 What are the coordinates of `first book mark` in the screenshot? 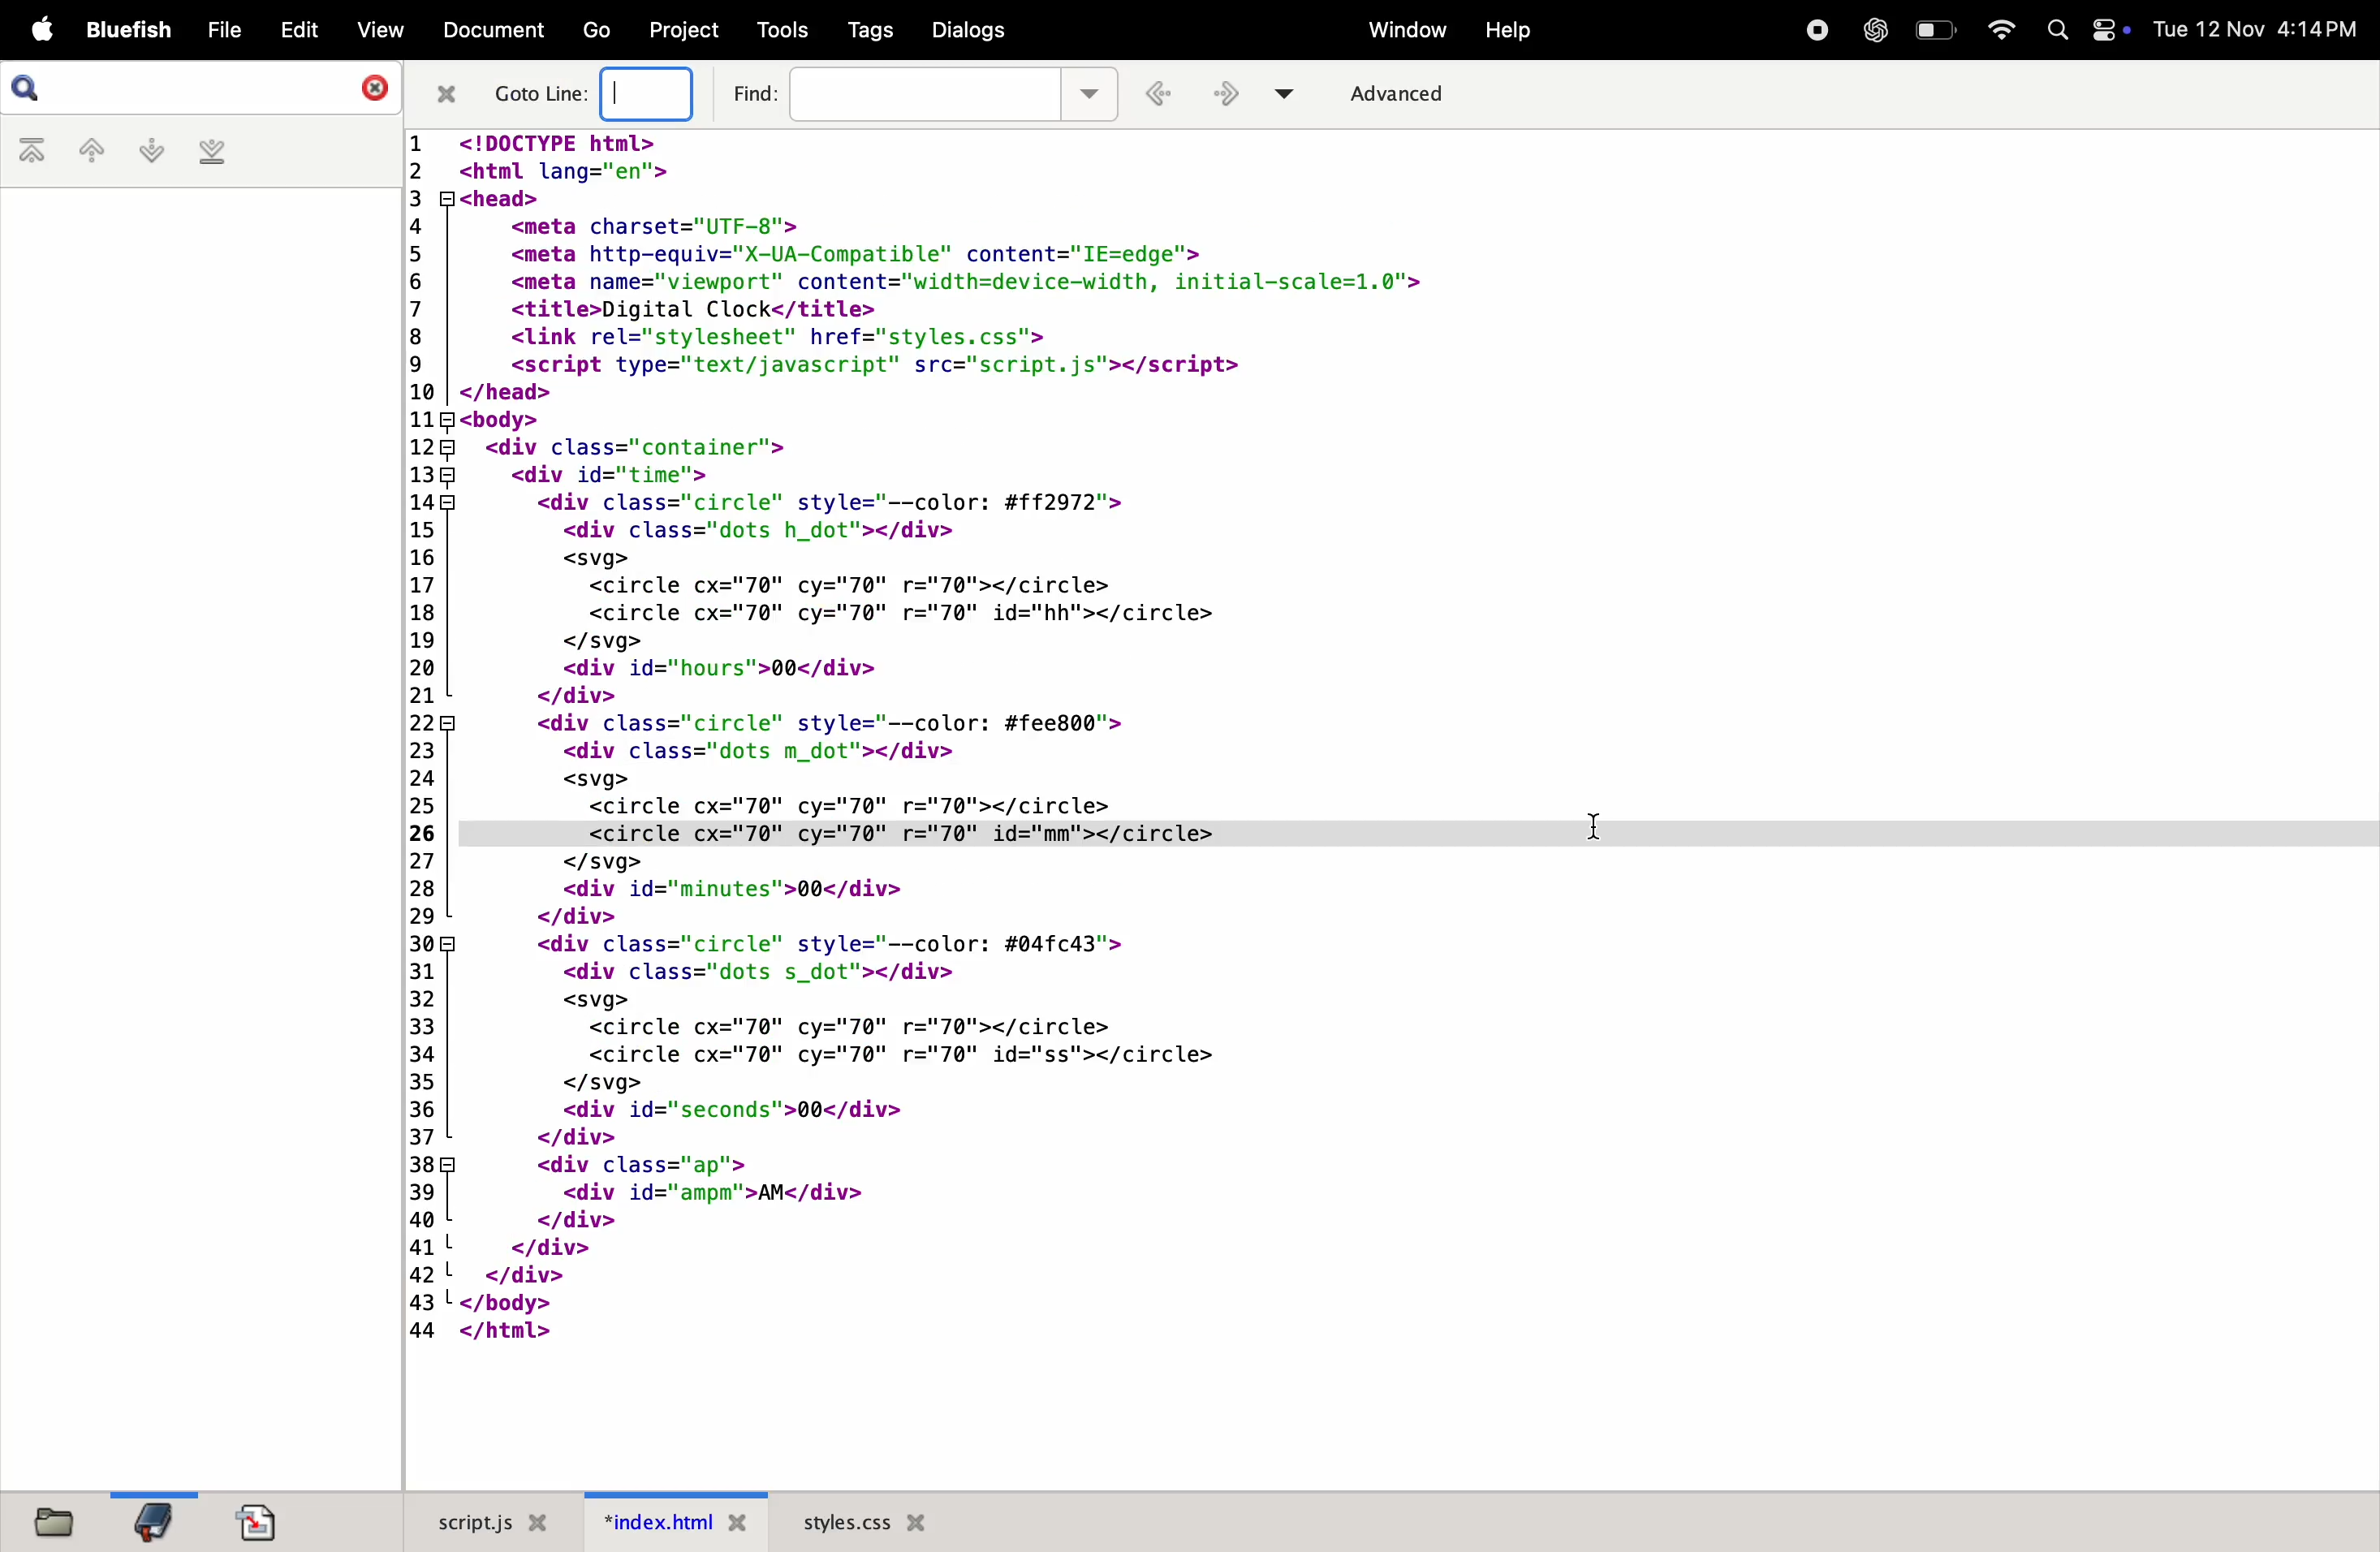 It's located at (33, 152).